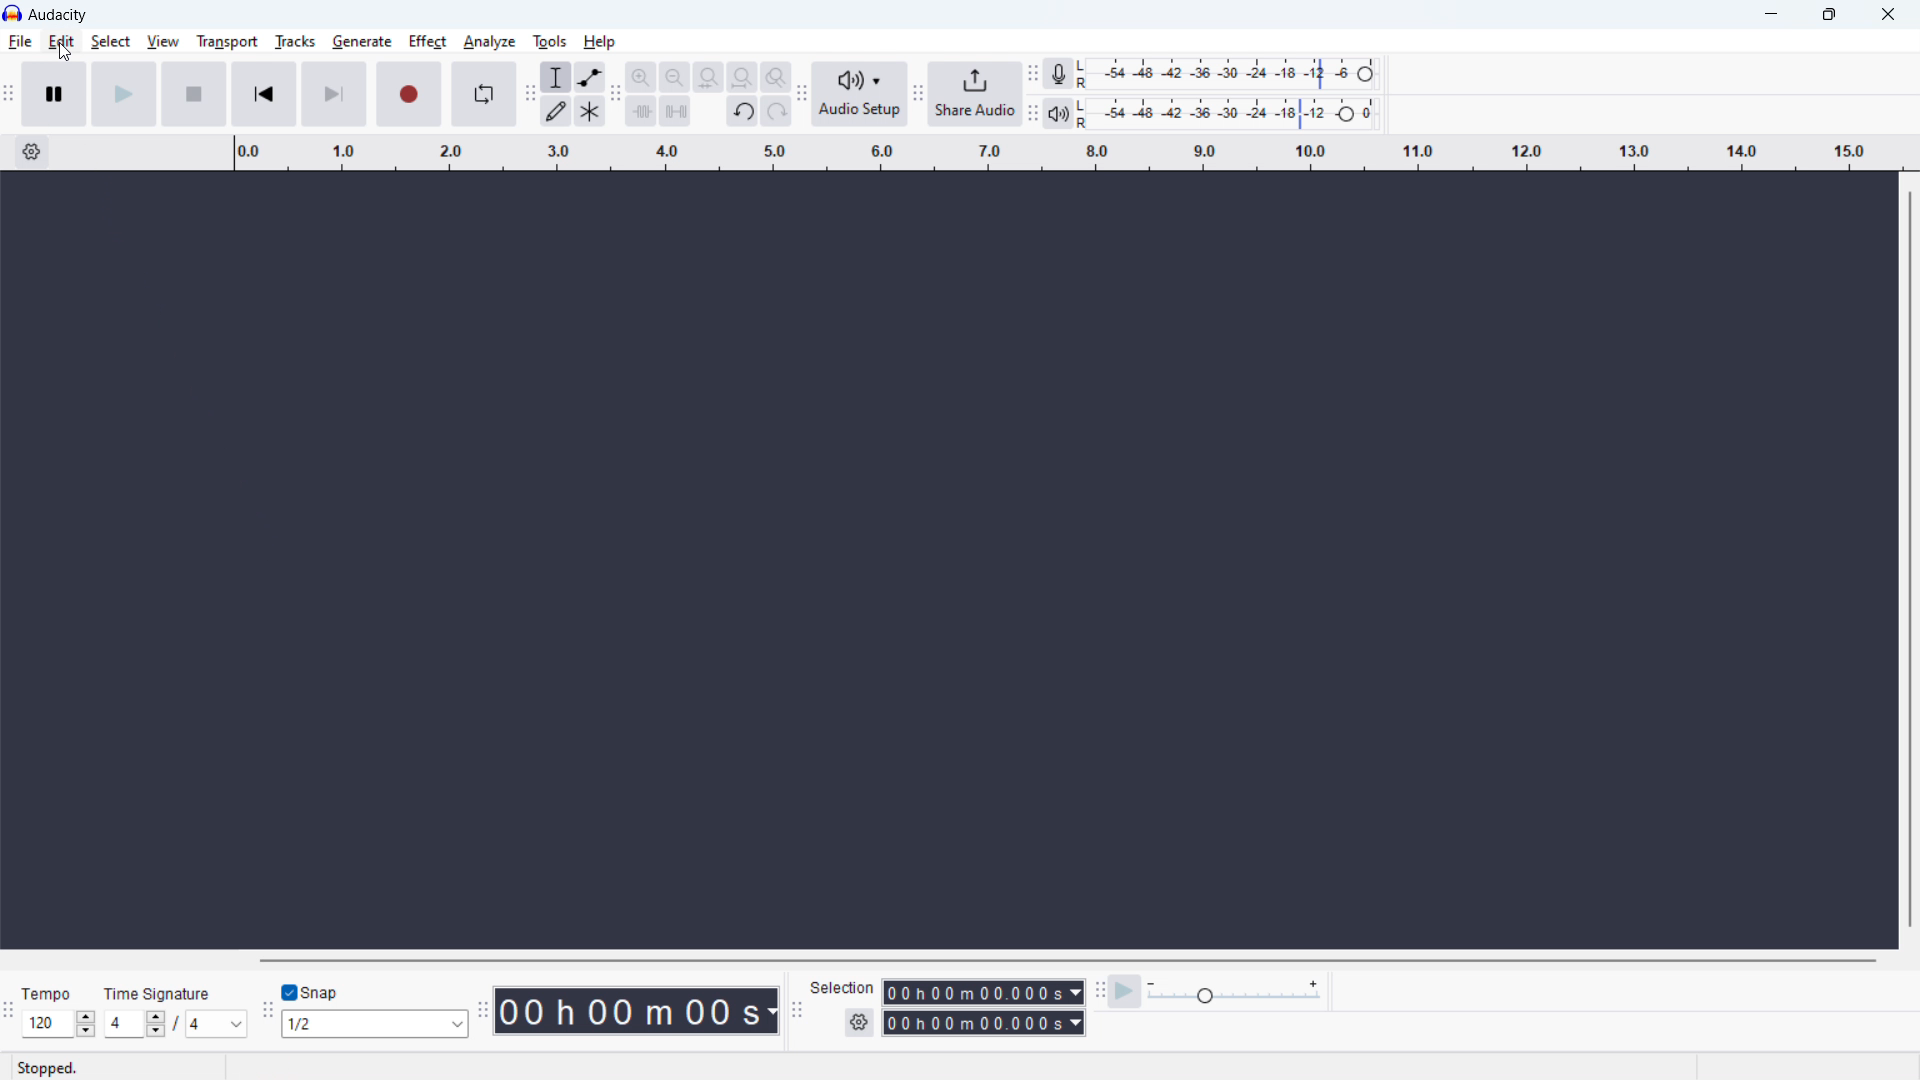 The image size is (1920, 1080). I want to click on Enables movement of playback meter toolbar, so click(1032, 113).